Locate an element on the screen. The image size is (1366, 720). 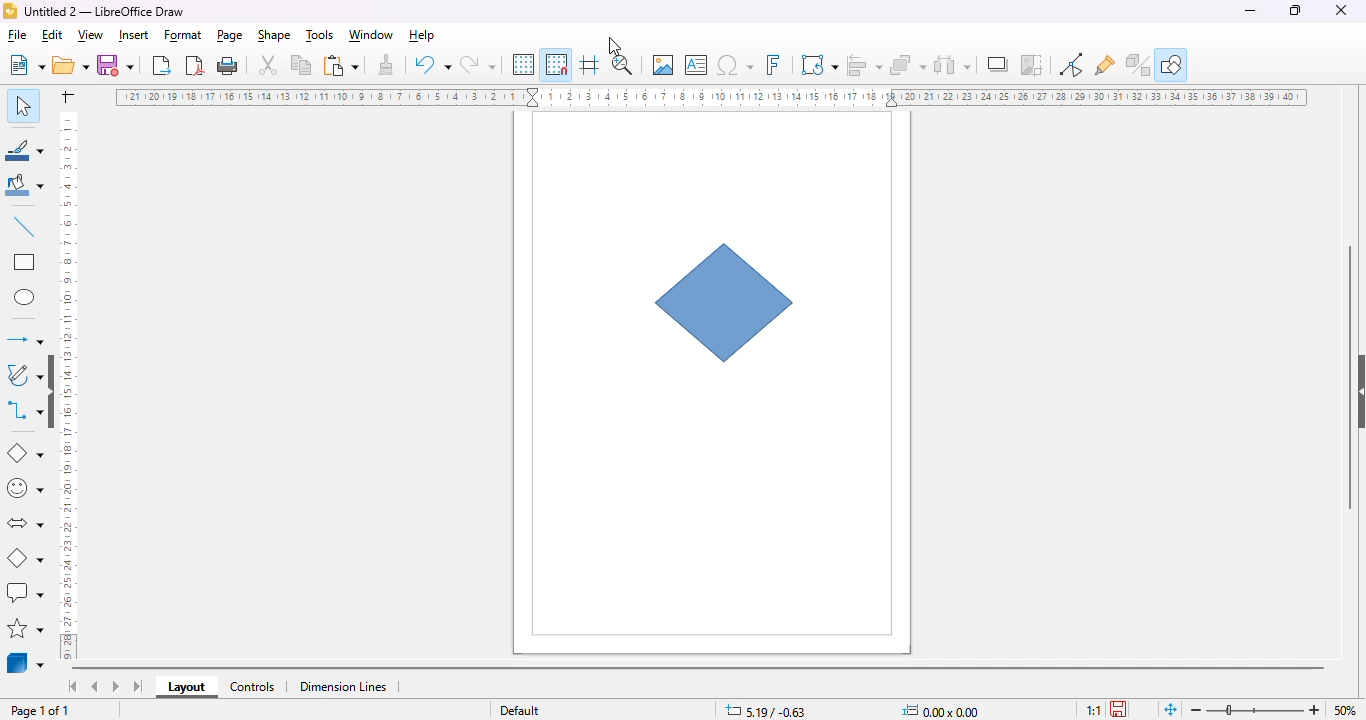
page 1 of 1 is located at coordinates (41, 711).